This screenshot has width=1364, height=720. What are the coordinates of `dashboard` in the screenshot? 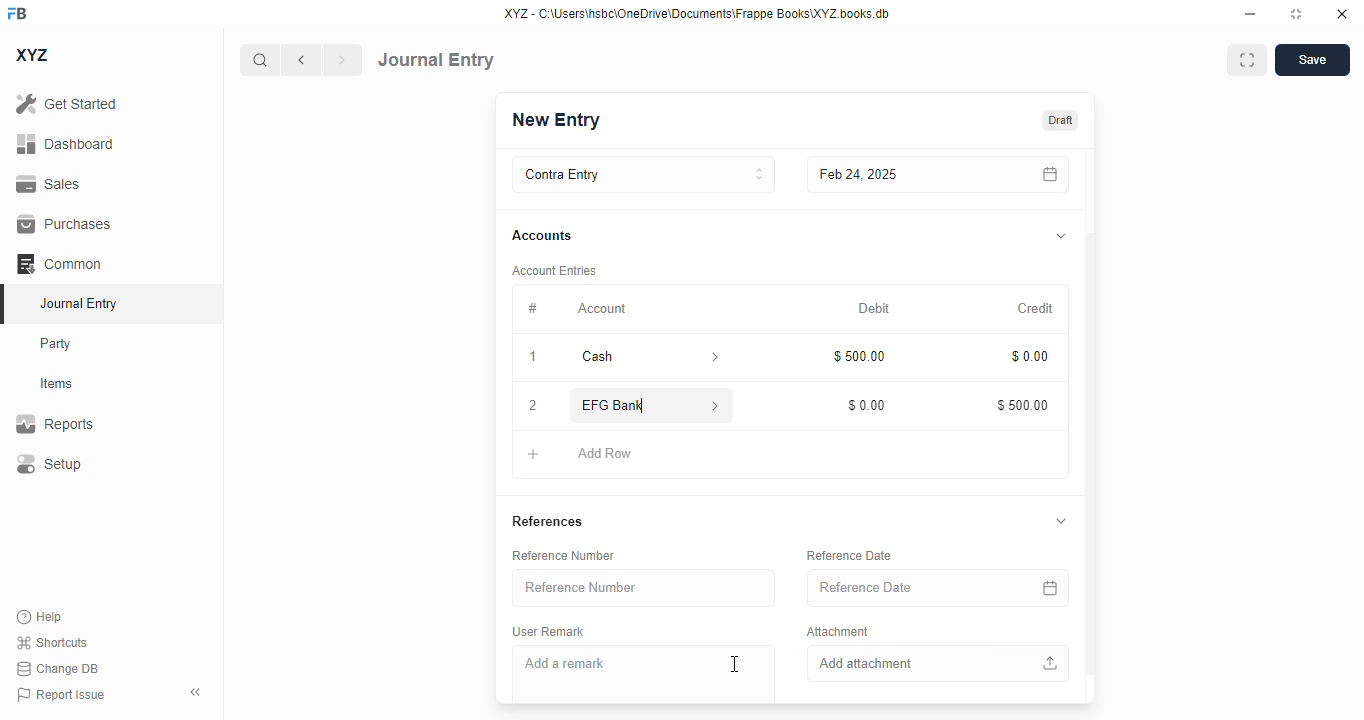 It's located at (65, 143).